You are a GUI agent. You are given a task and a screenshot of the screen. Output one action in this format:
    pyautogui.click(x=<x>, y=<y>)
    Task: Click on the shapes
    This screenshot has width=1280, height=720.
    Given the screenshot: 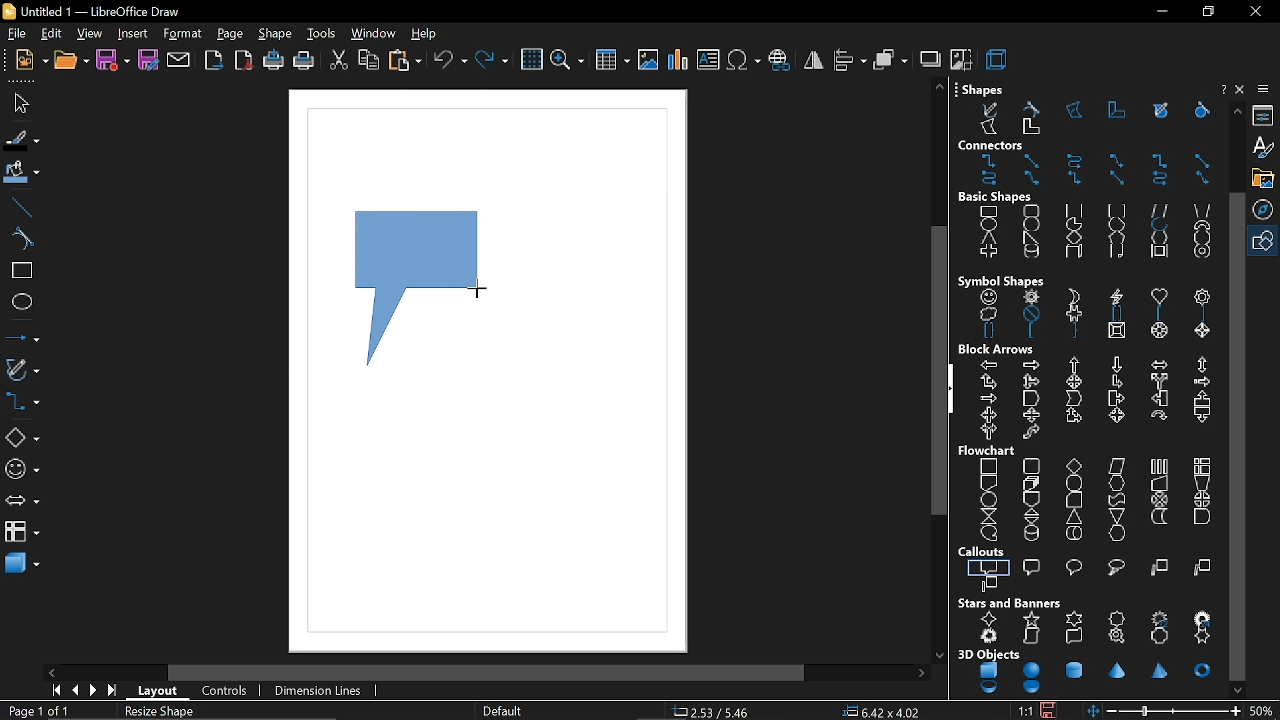 What is the action you would take?
    pyautogui.click(x=982, y=88)
    